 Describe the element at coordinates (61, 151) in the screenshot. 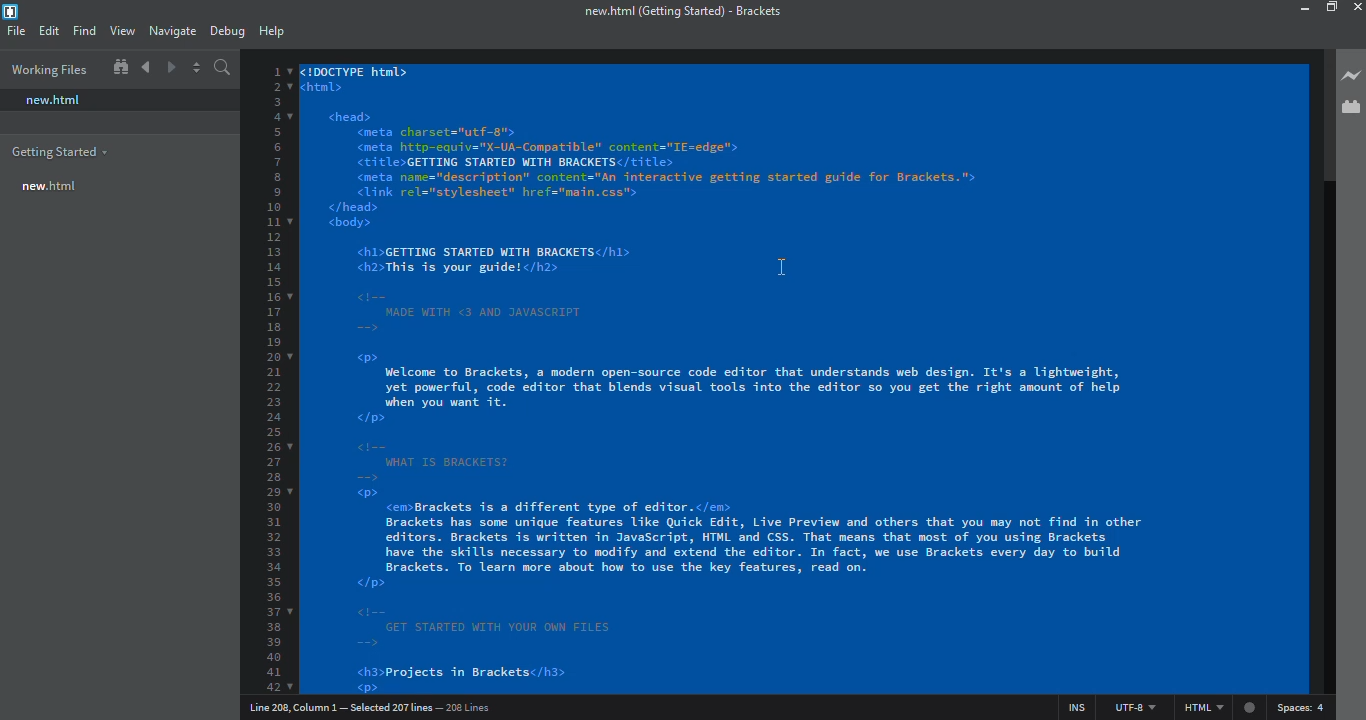

I see `getting started` at that location.